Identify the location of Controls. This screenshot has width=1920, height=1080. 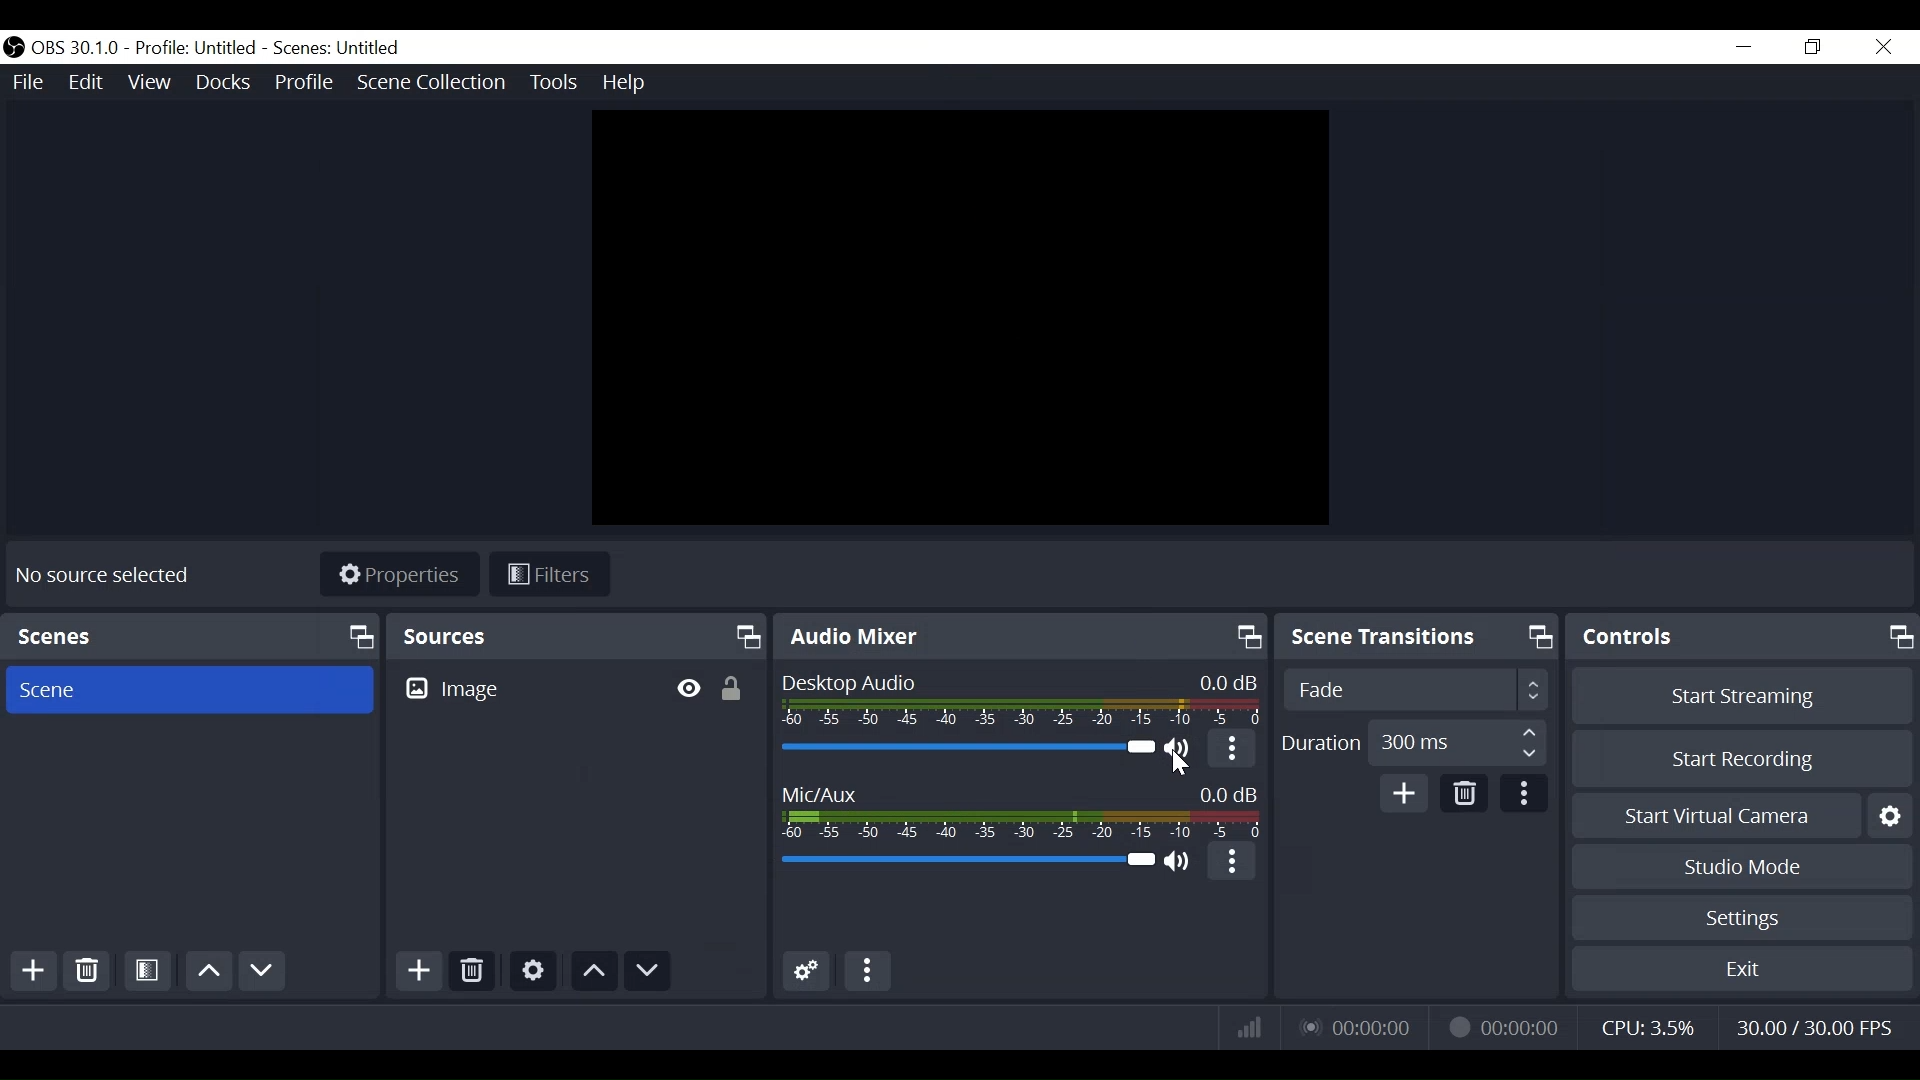
(1744, 639).